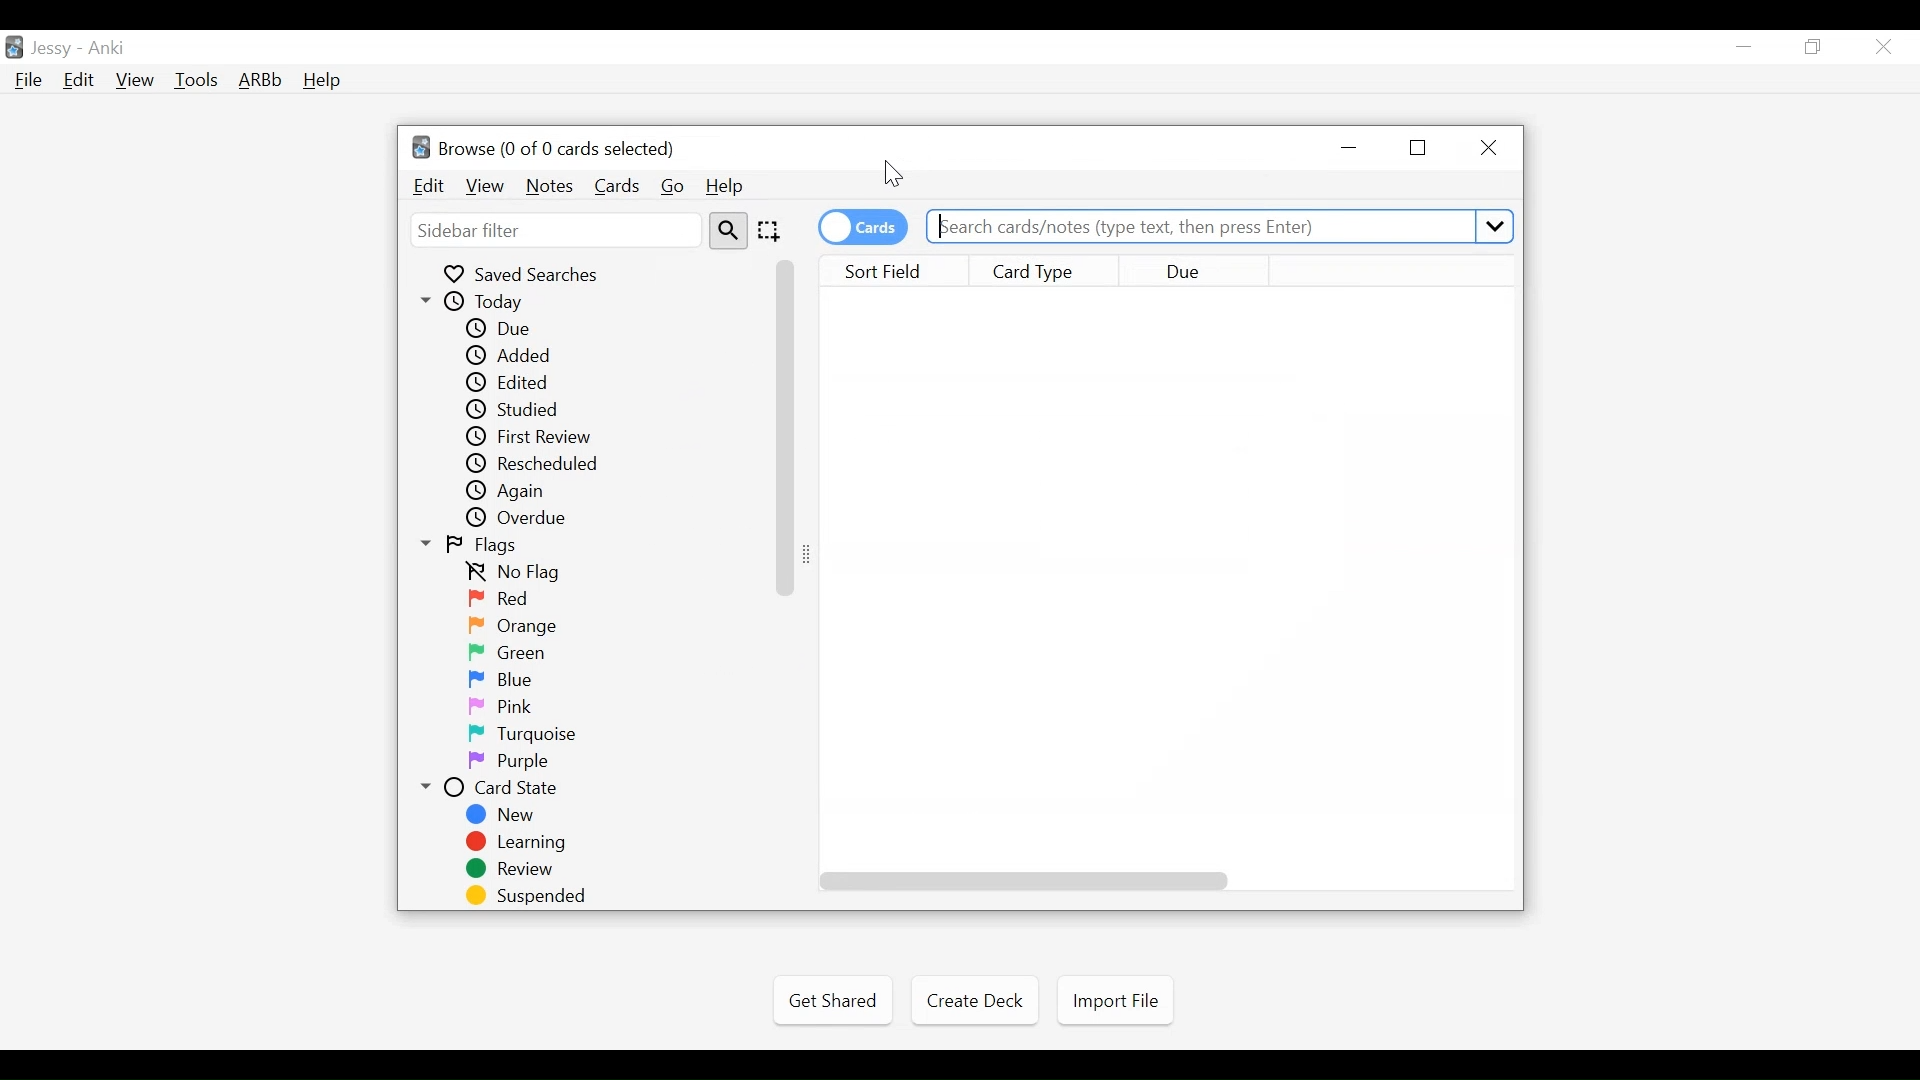 This screenshot has width=1920, height=1080. What do you see at coordinates (545, 465) in the screenshot?
I see `Rescheduled` at bounding box center [545, 465].